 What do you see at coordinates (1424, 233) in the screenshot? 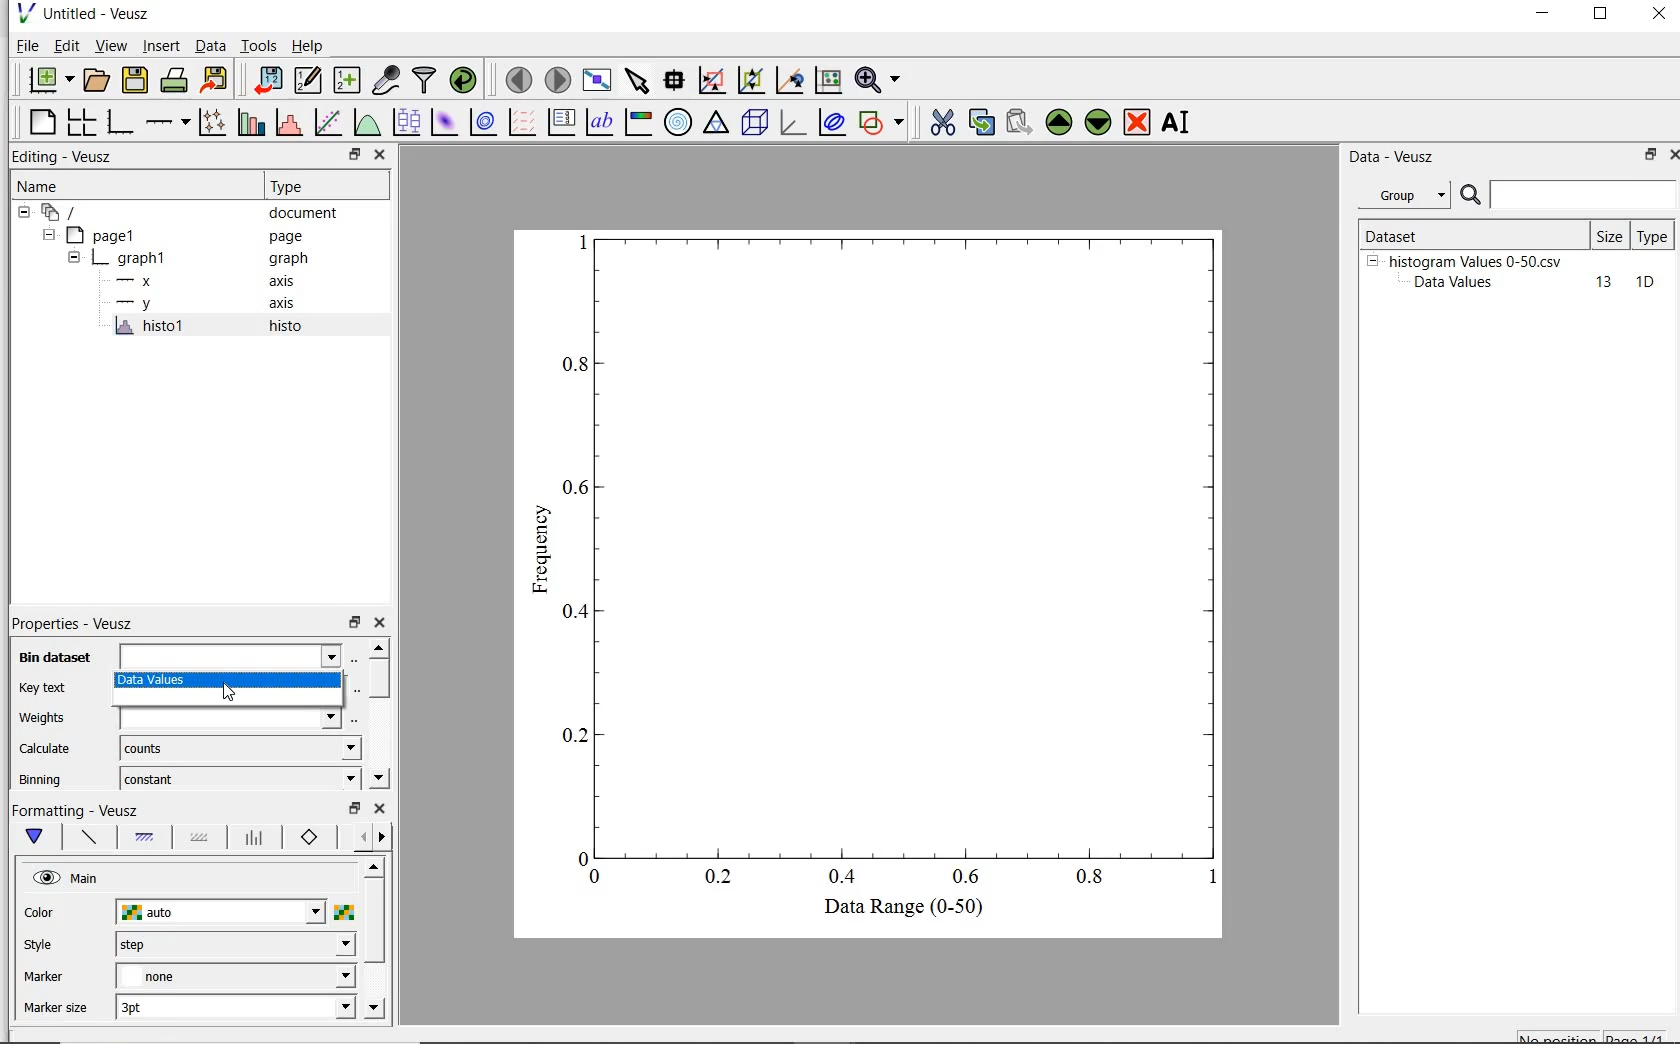
I see `Dataset` at bounding box center [1424, 233].